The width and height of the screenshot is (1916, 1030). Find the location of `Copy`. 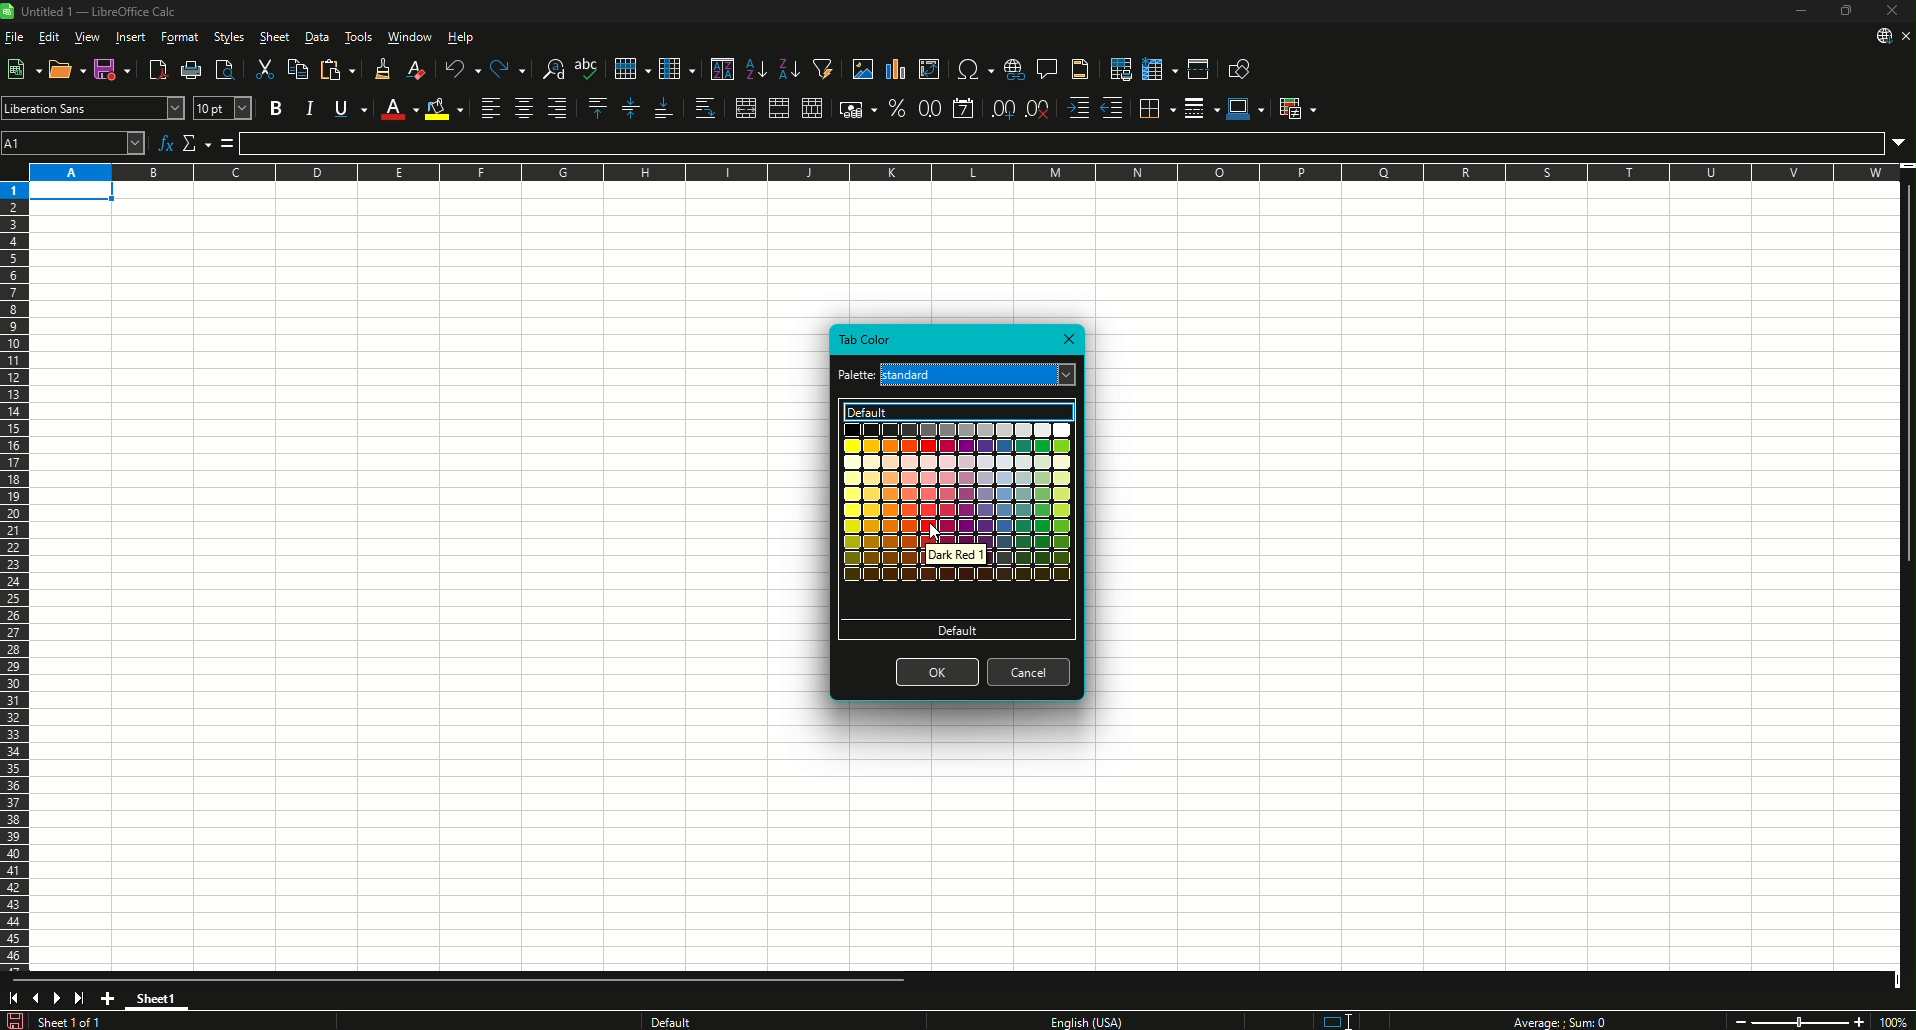

Copy is located at coordinates (297, 69).